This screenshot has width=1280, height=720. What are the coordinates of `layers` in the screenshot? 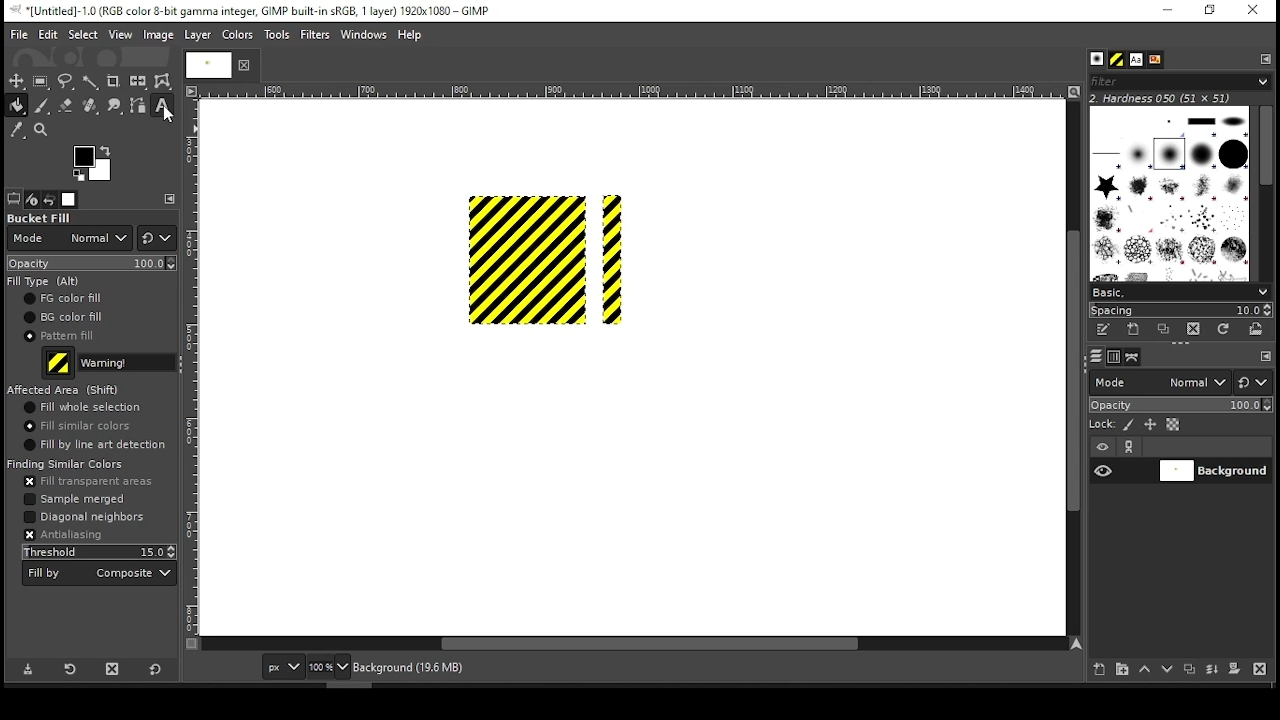 It's located at (1095, 357).